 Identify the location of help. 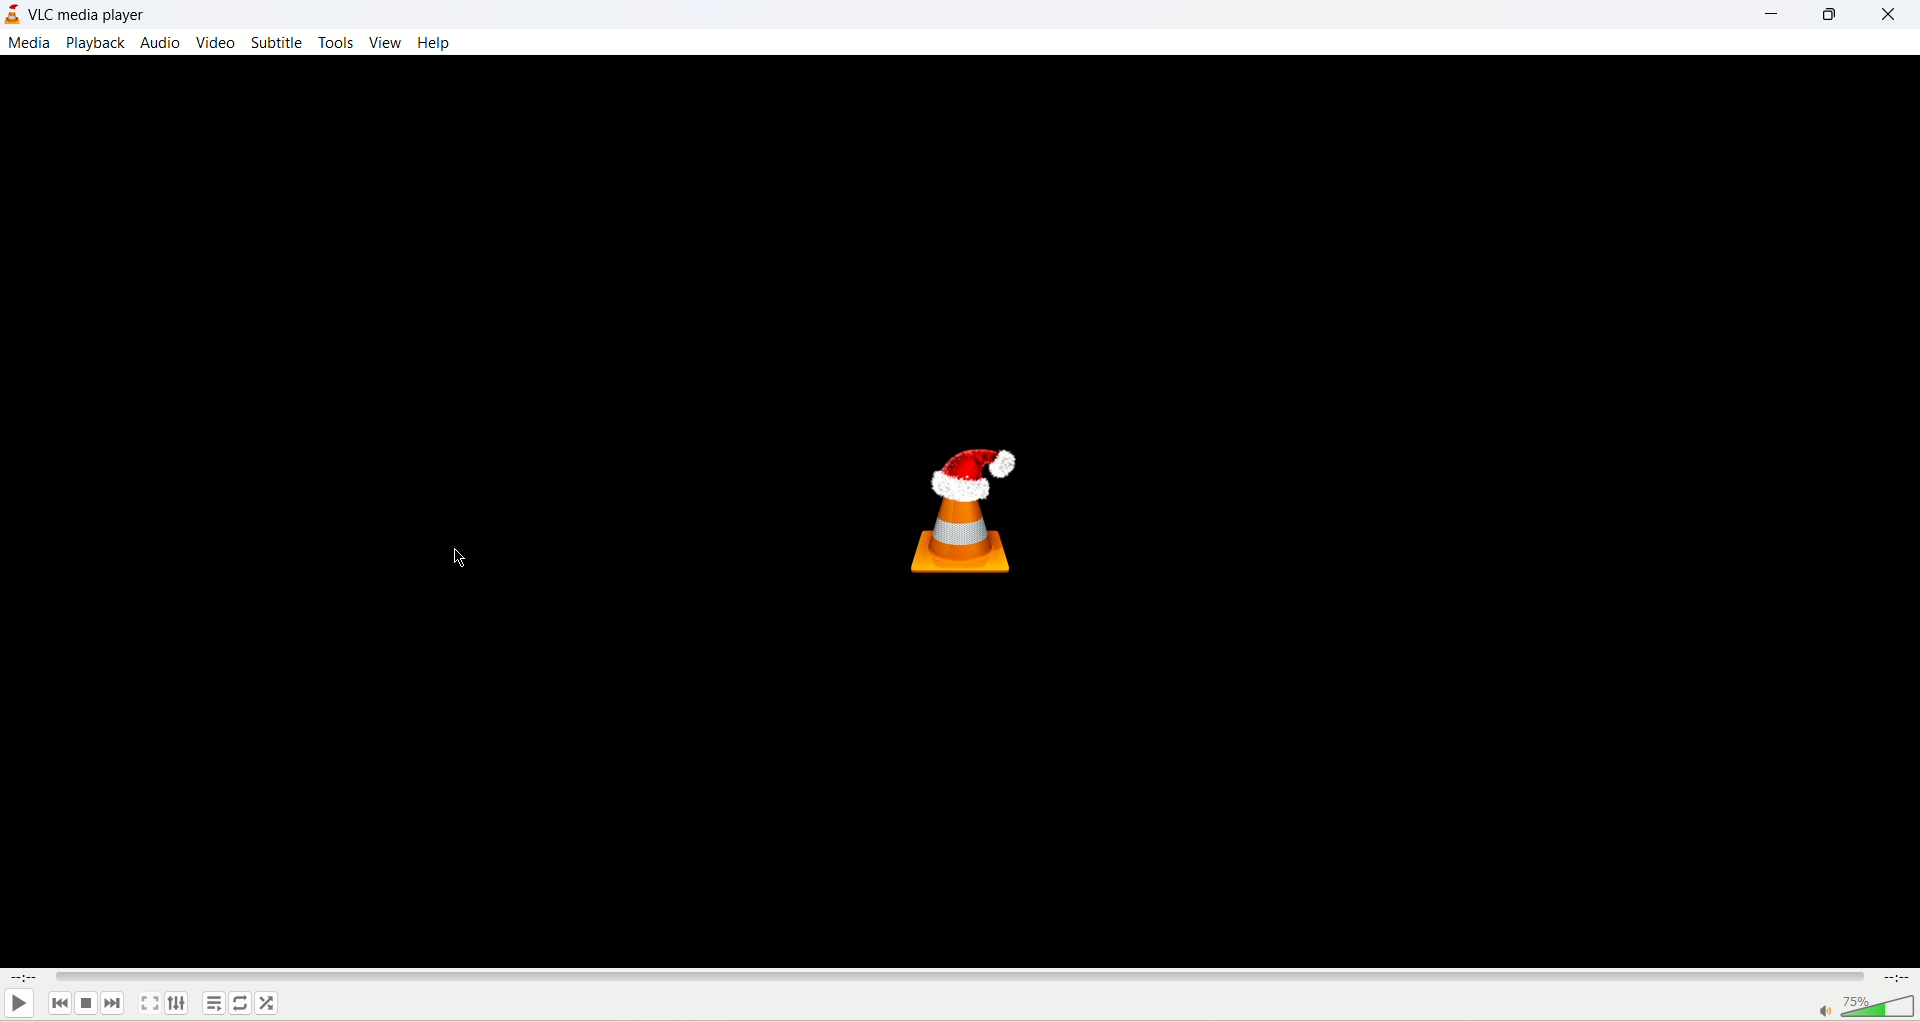
(436, 44).